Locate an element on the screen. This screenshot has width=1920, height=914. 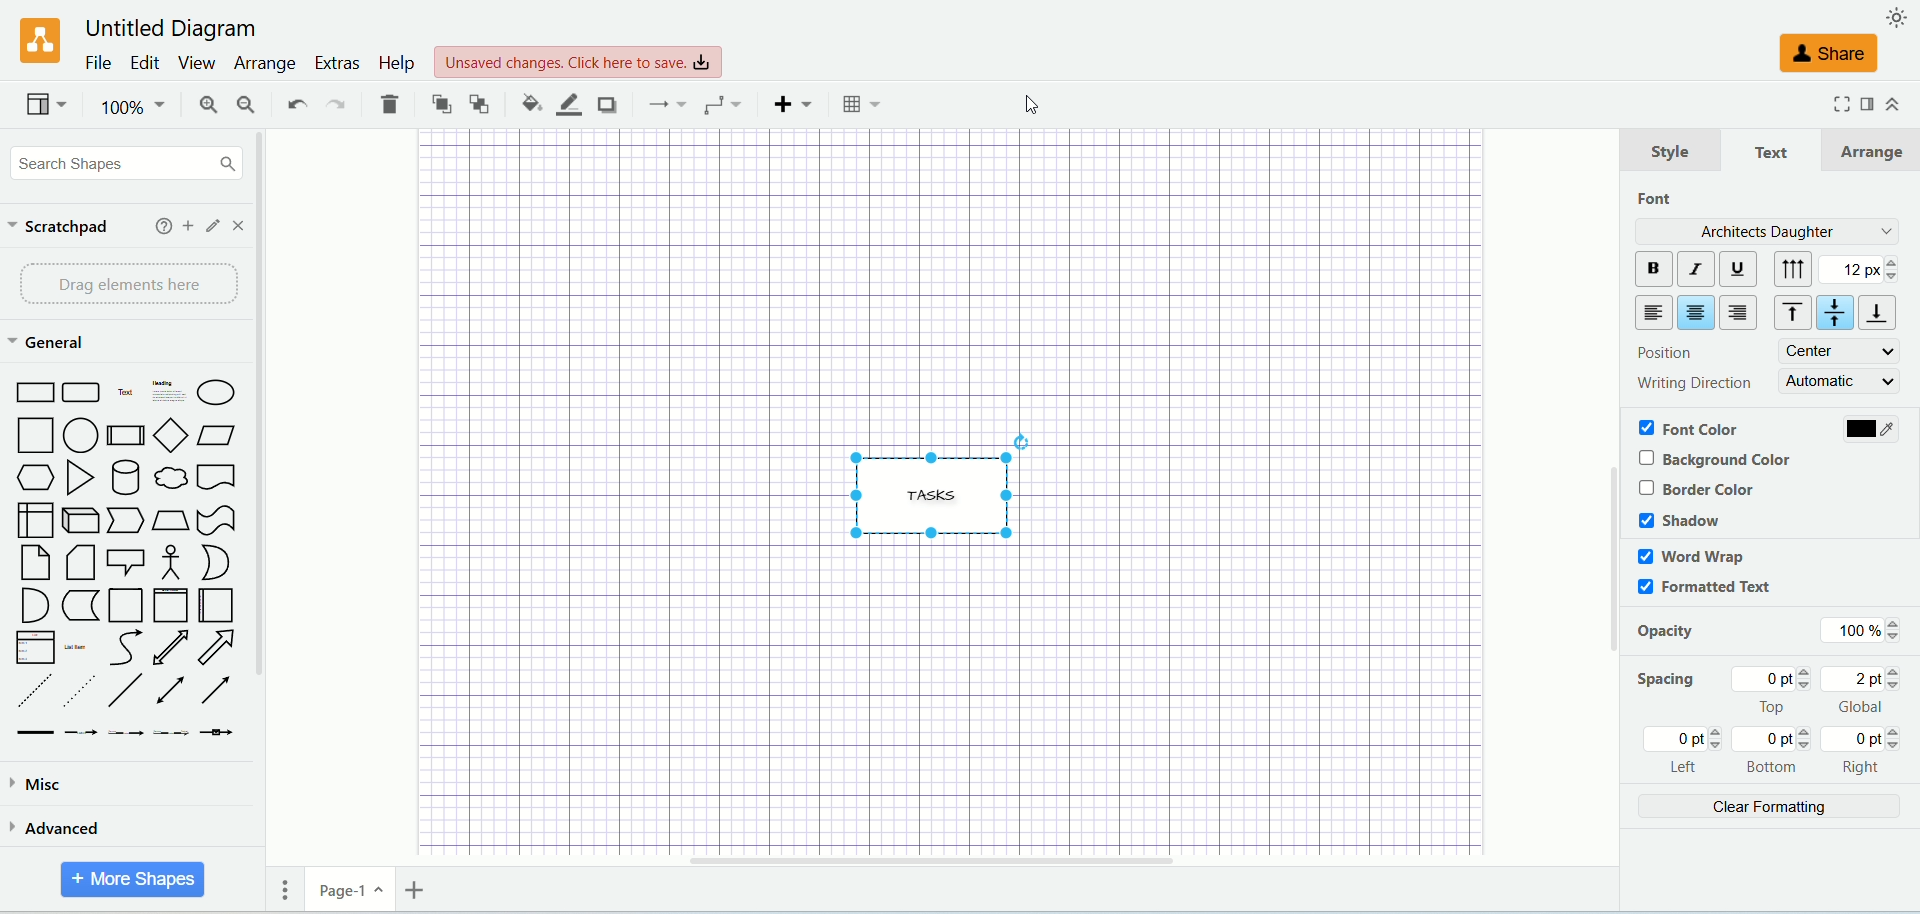
redo is located at coordinates (337, 104).